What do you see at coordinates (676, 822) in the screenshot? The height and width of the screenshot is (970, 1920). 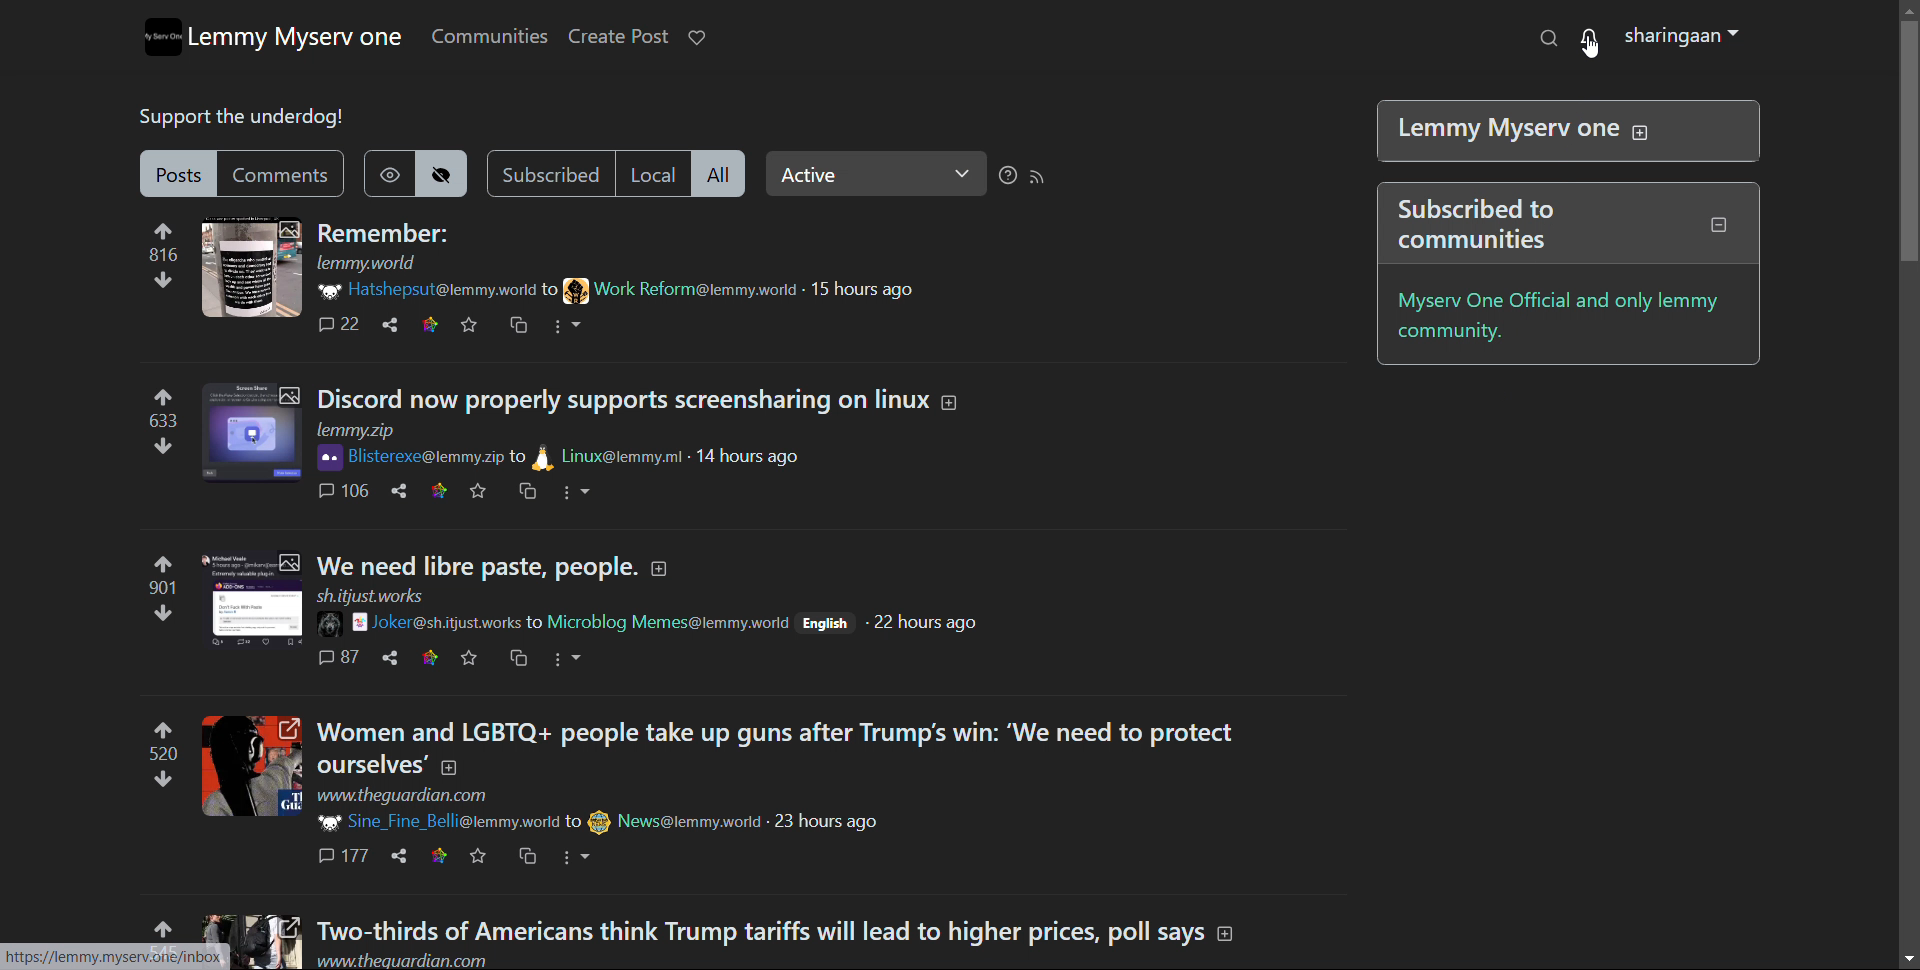 I see `community` at bounding box center [676, 822].